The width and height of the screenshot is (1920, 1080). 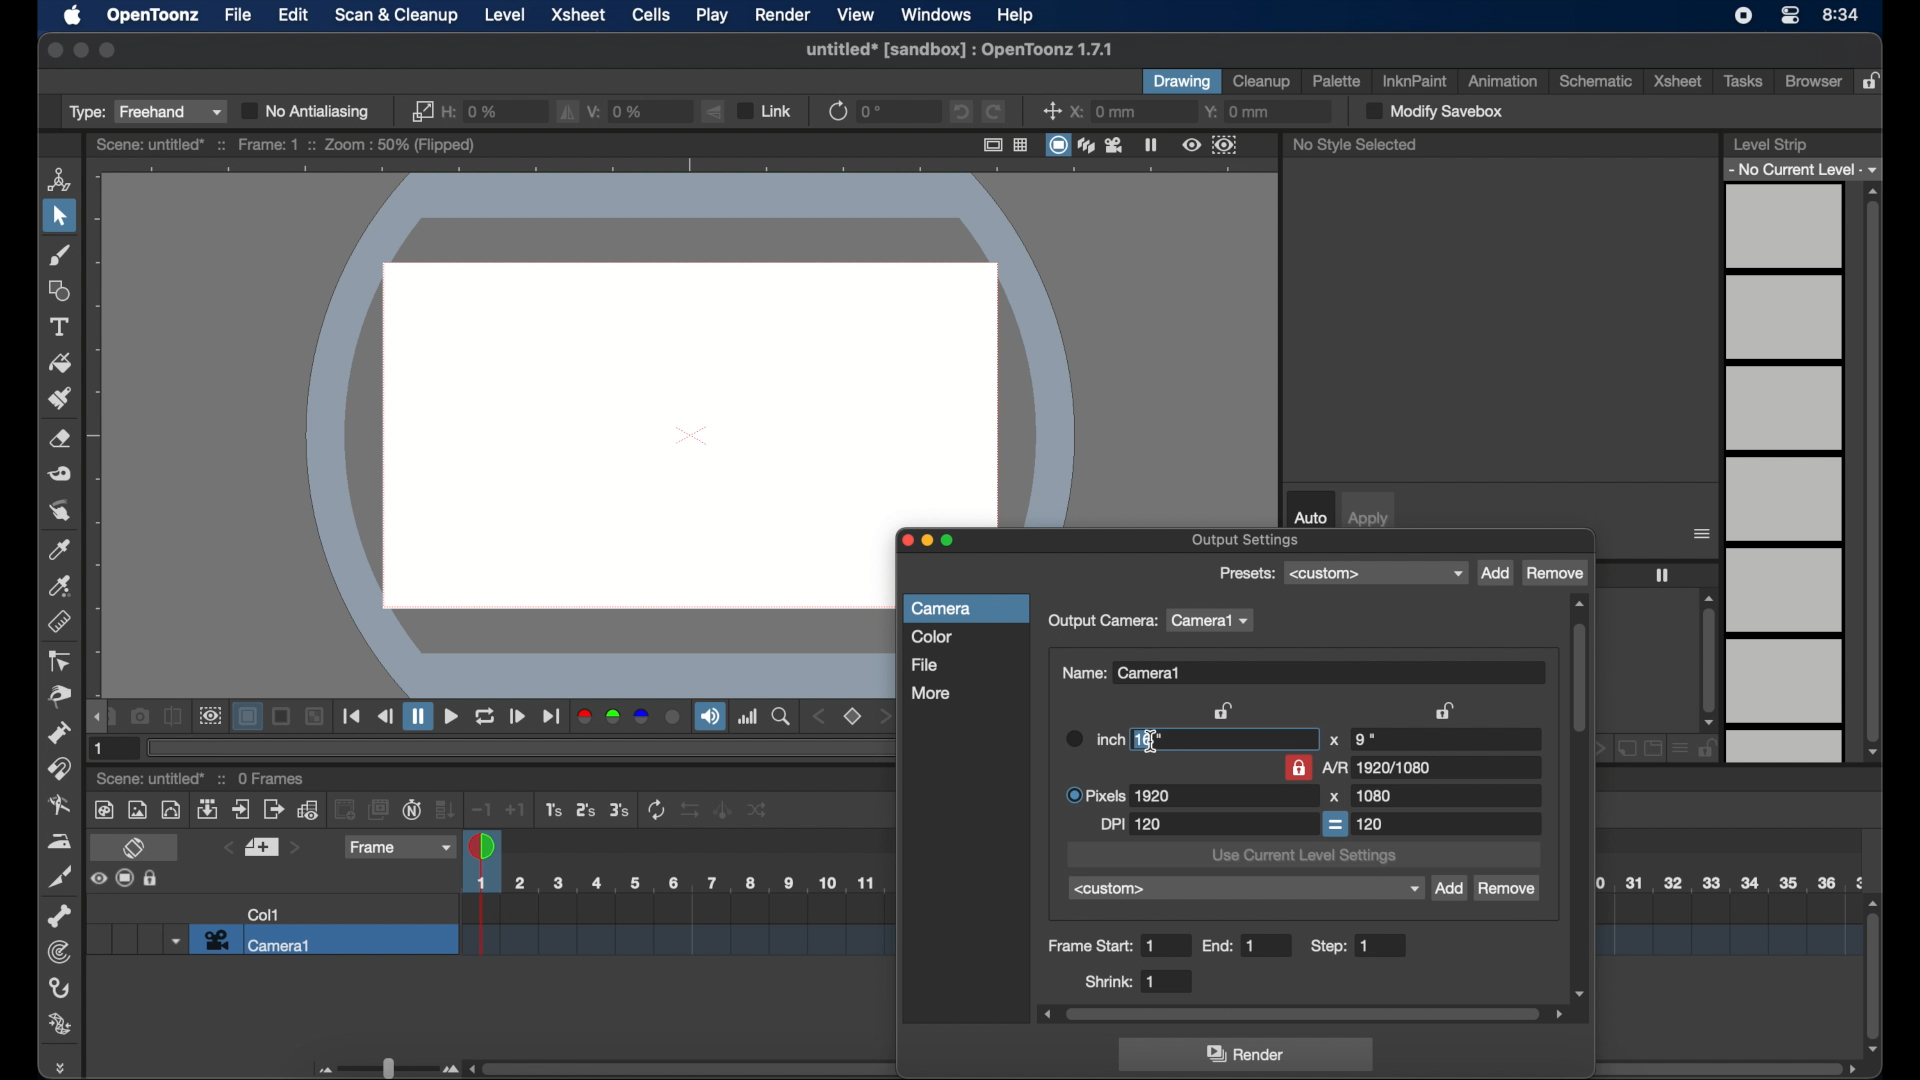 I want to click on col1, so click(x=264, y=914).